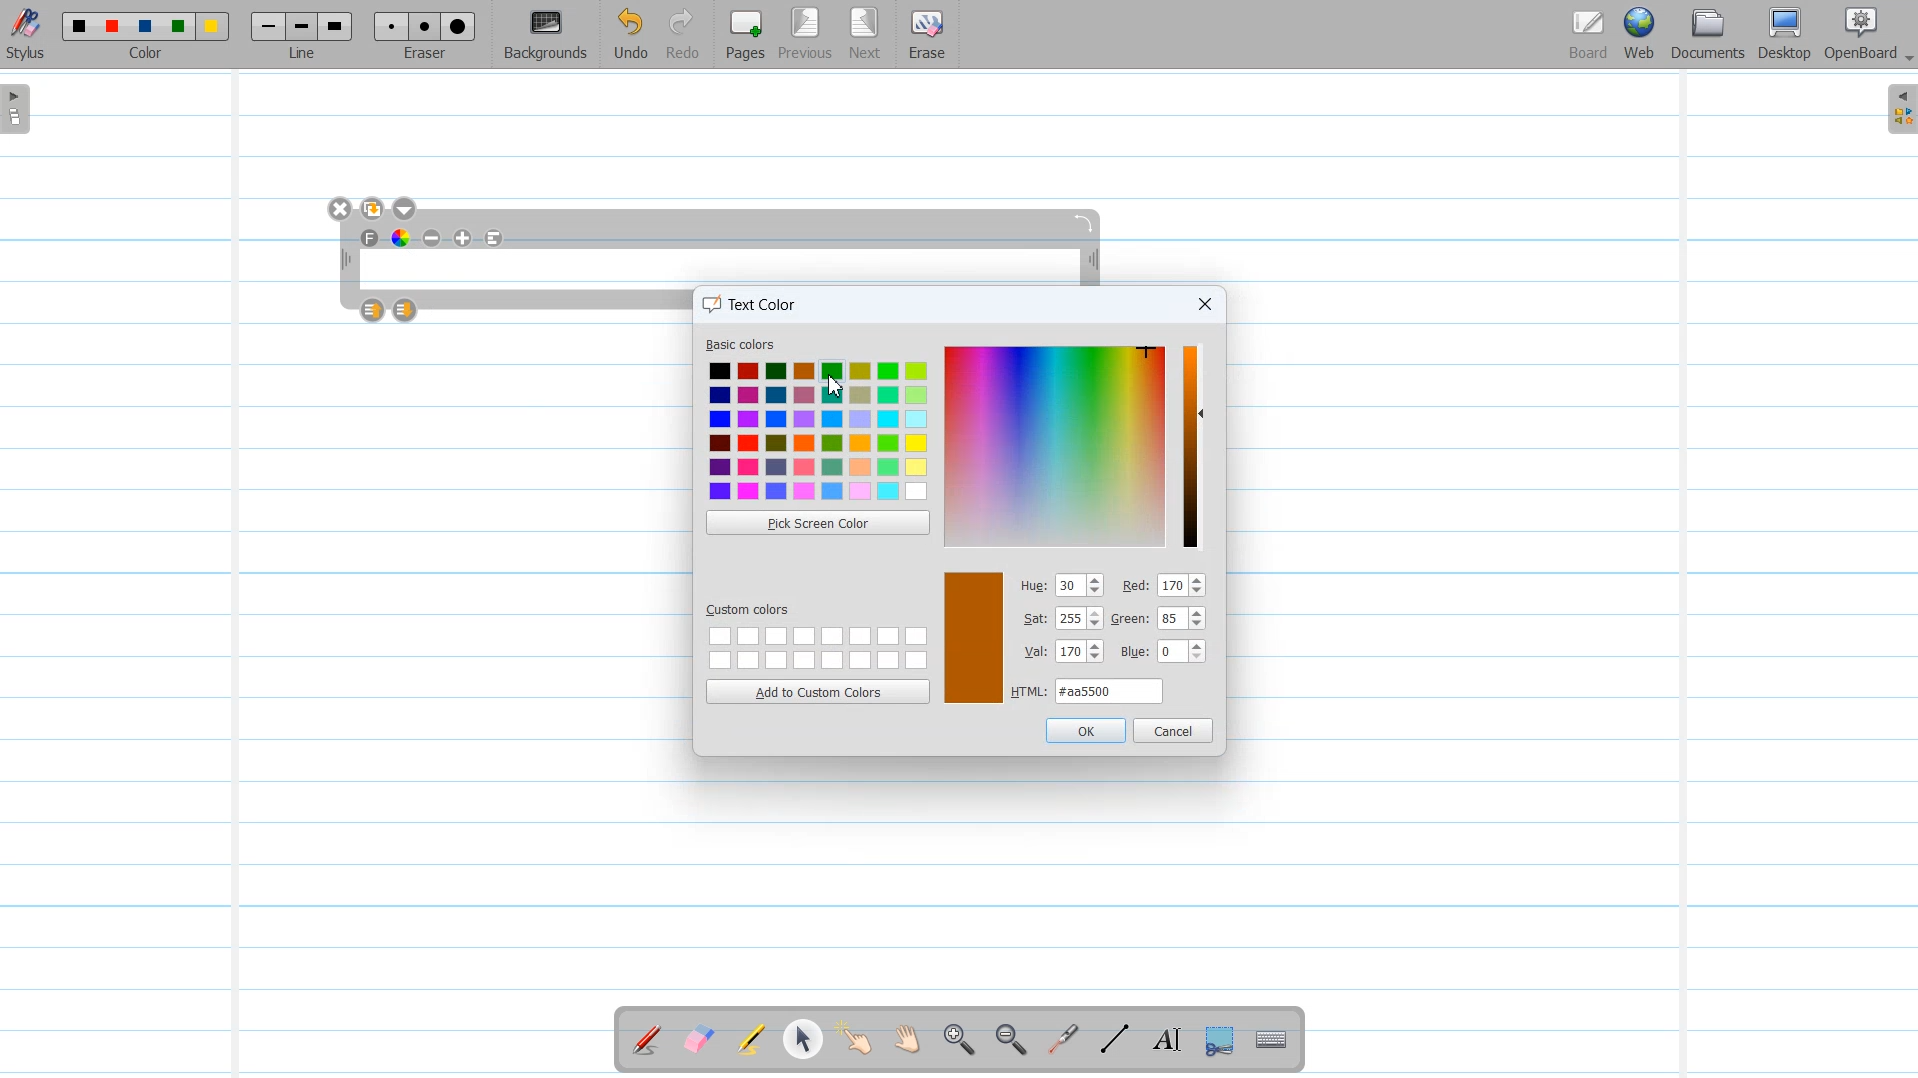  Describe the element at coordinates (495, 238) in the screenshot. I see `Align to left text` at that location.